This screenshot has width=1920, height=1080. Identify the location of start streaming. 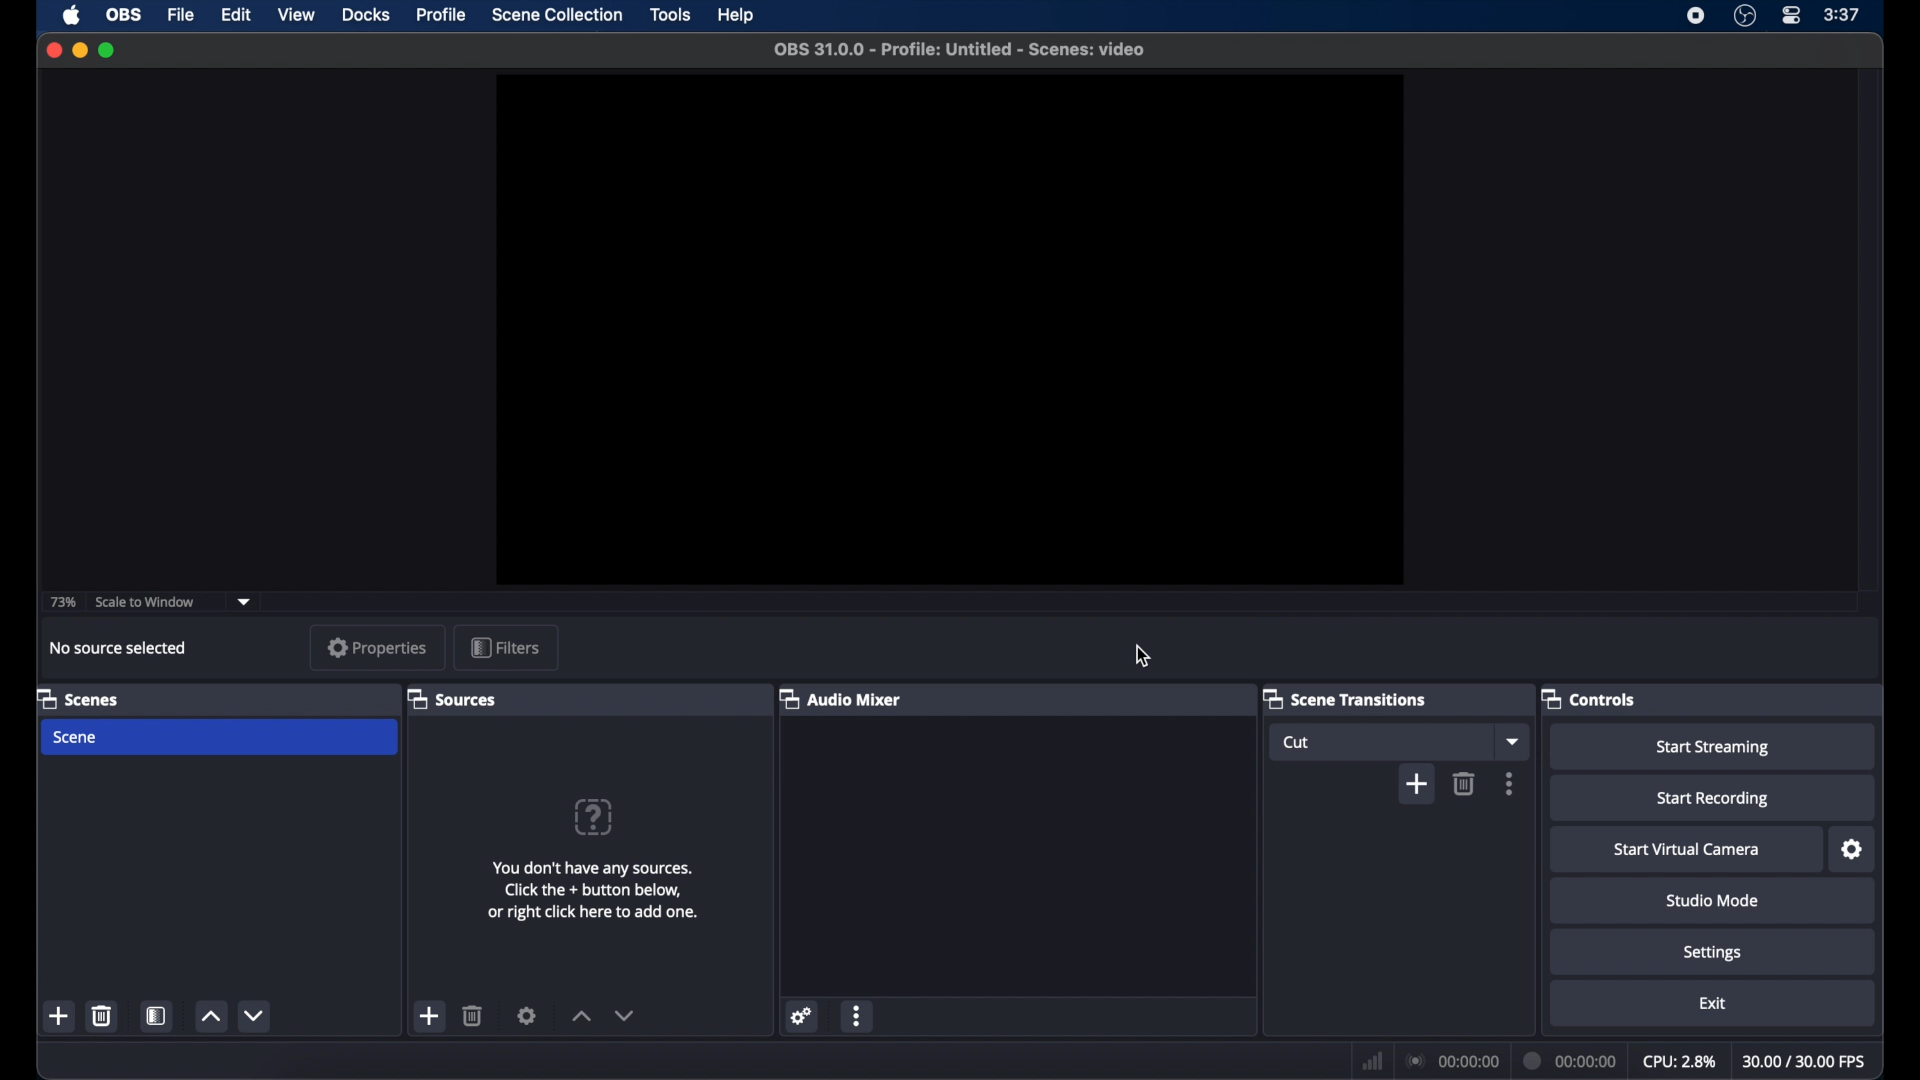
(1712, 748).